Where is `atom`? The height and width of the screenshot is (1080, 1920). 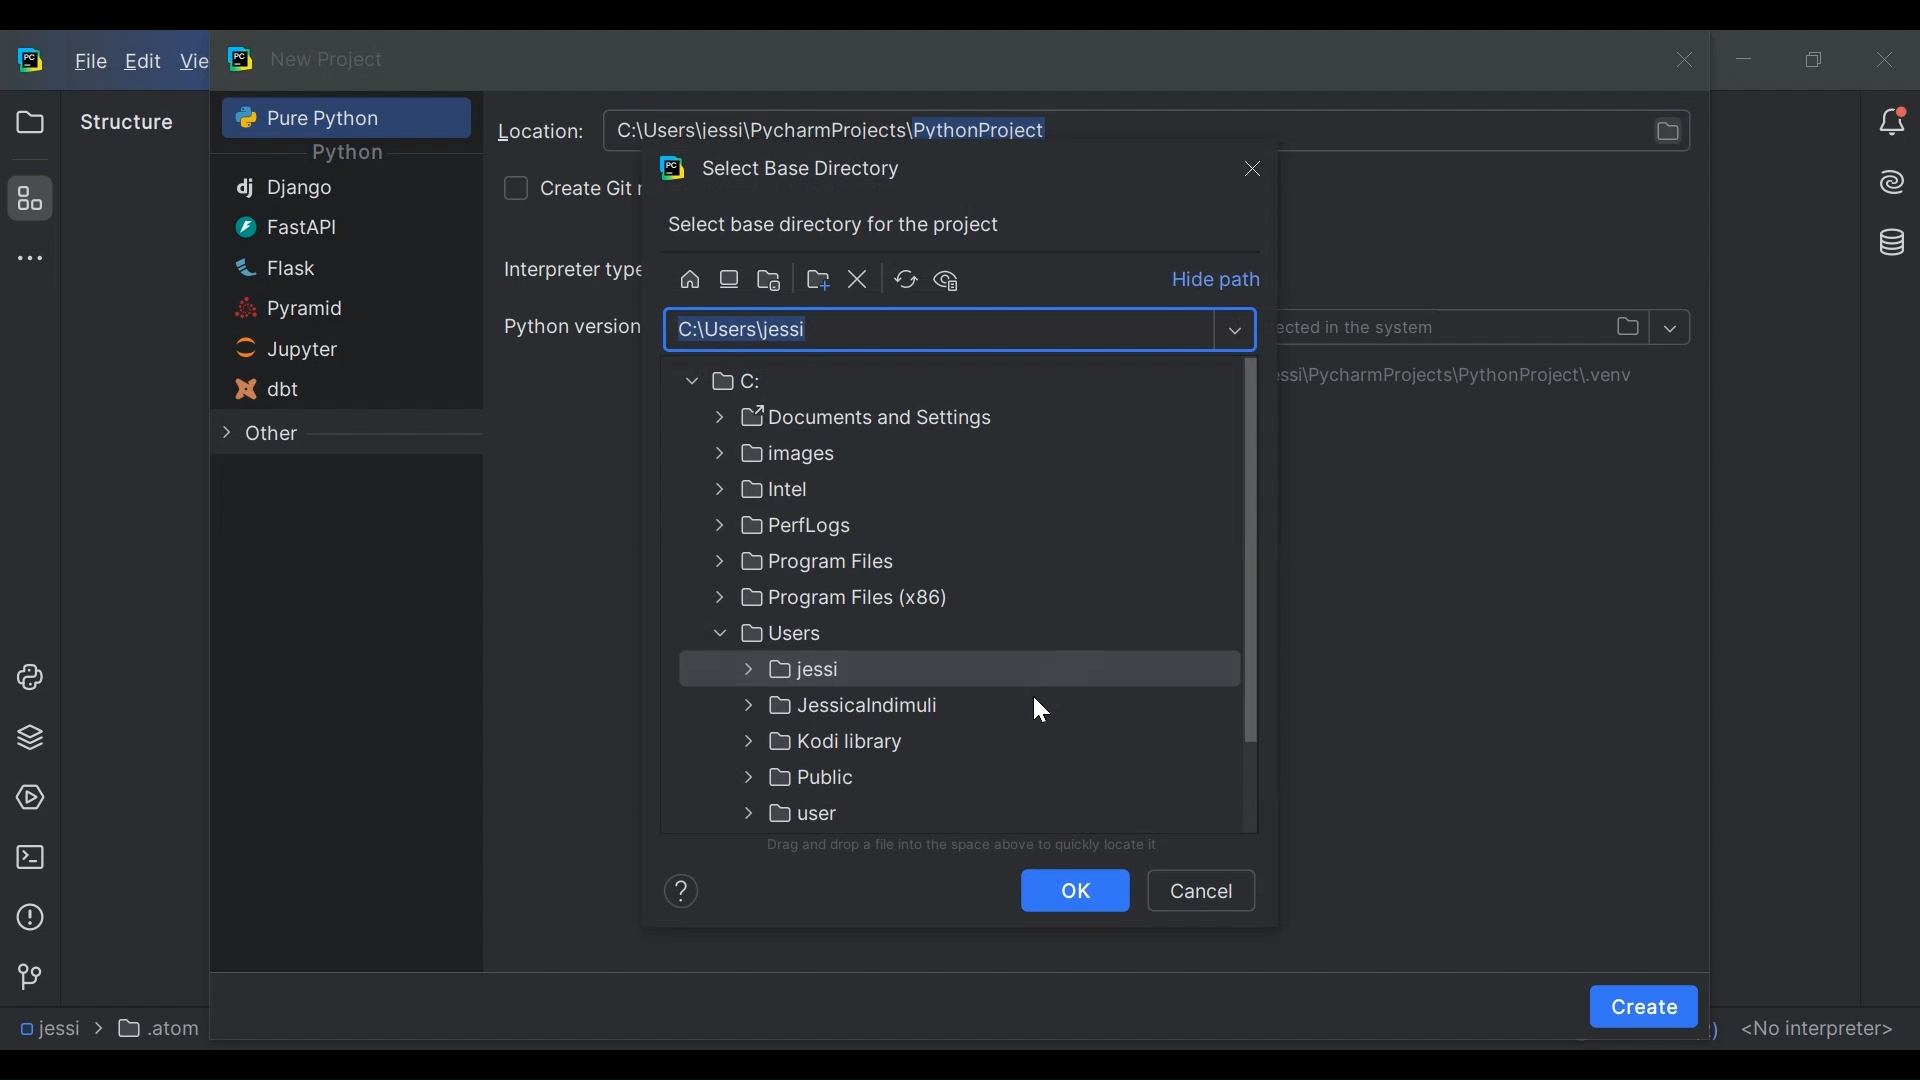 atom is located at coordinates (164, 1027).